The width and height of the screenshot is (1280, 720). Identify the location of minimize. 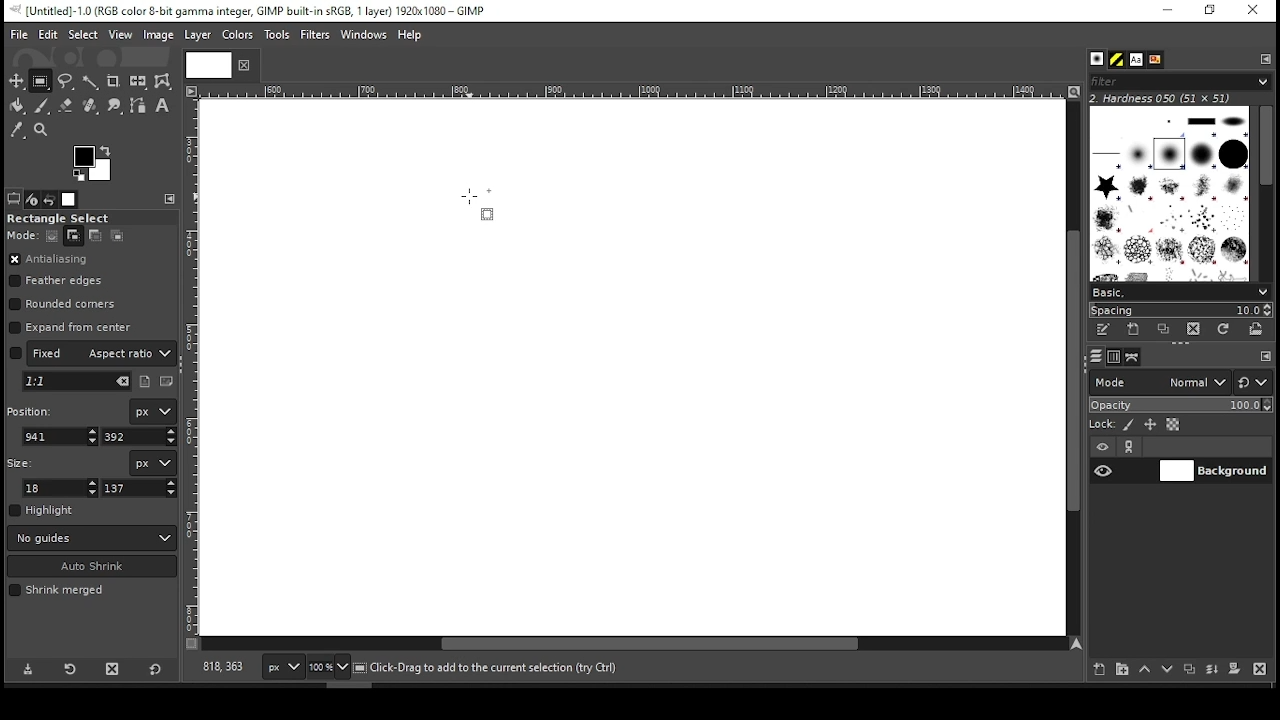
(1166, 11).